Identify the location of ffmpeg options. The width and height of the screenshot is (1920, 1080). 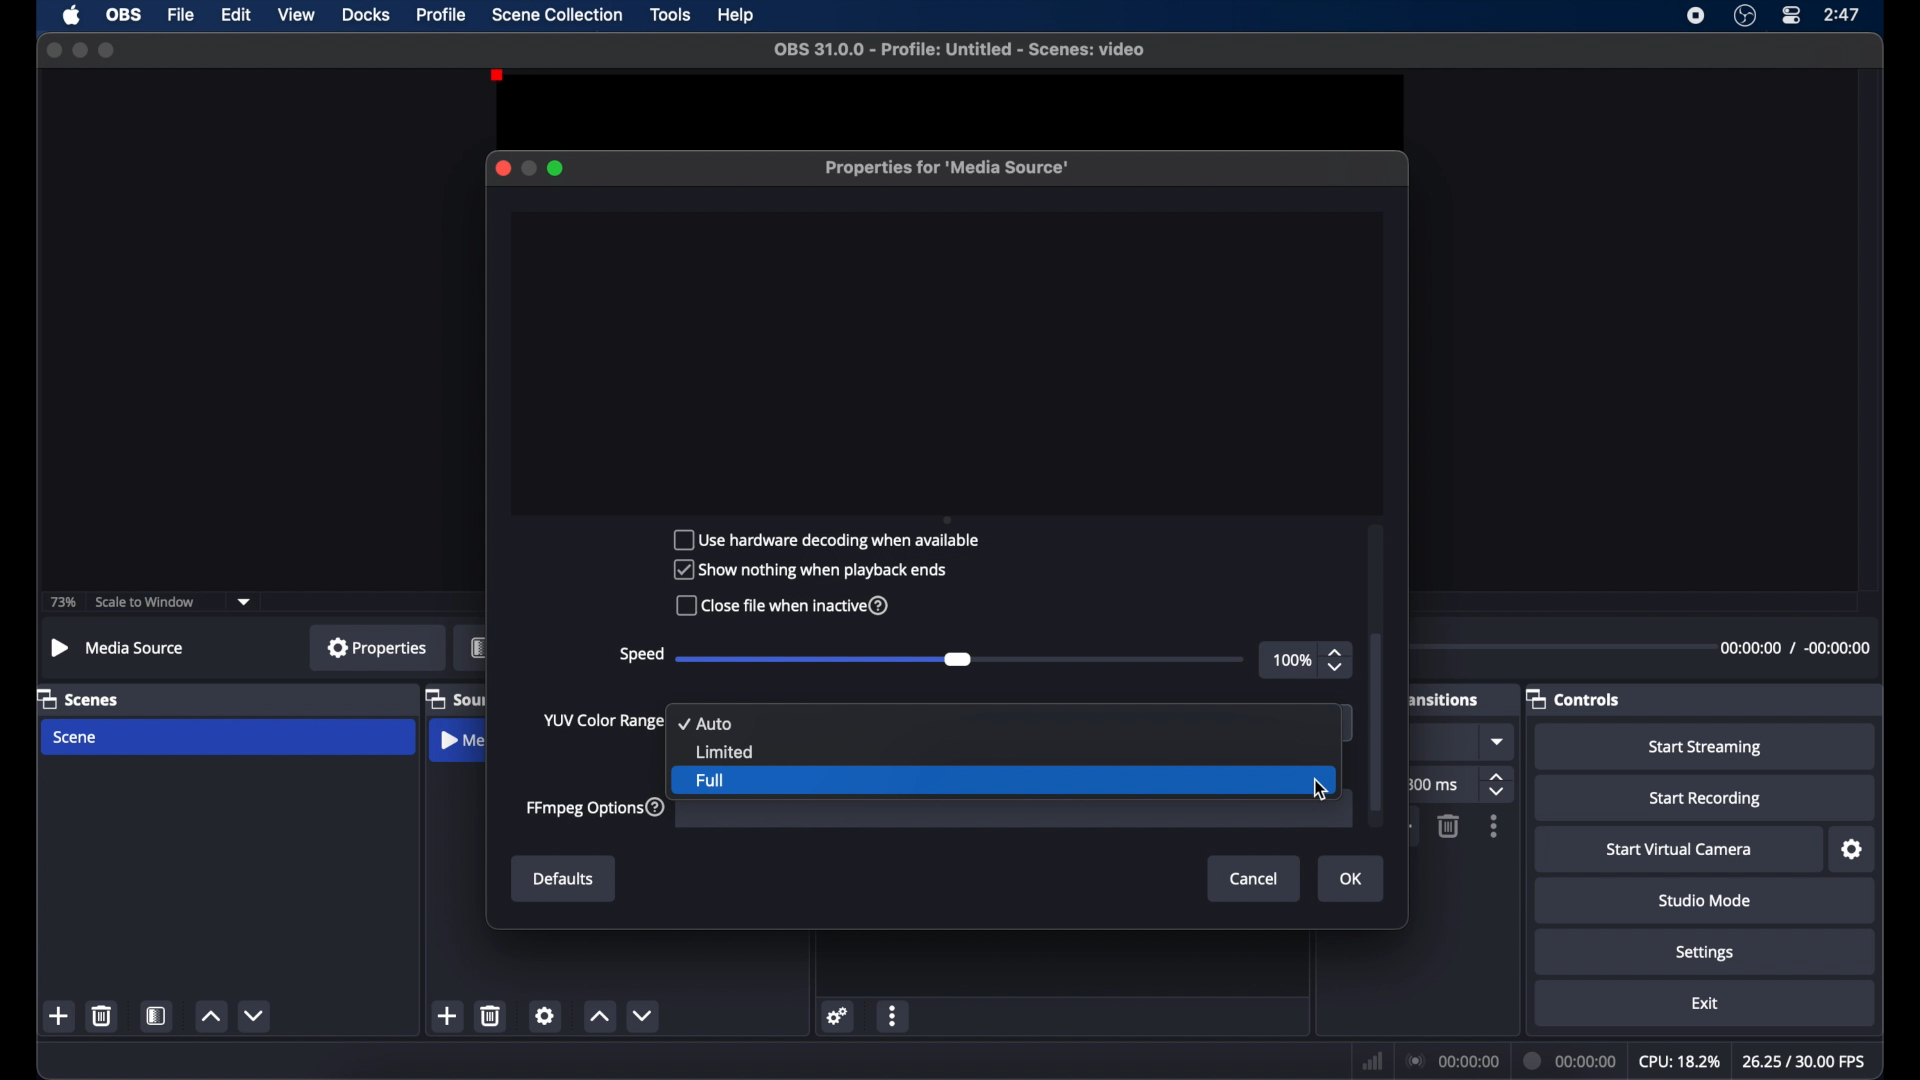
(598, 808).